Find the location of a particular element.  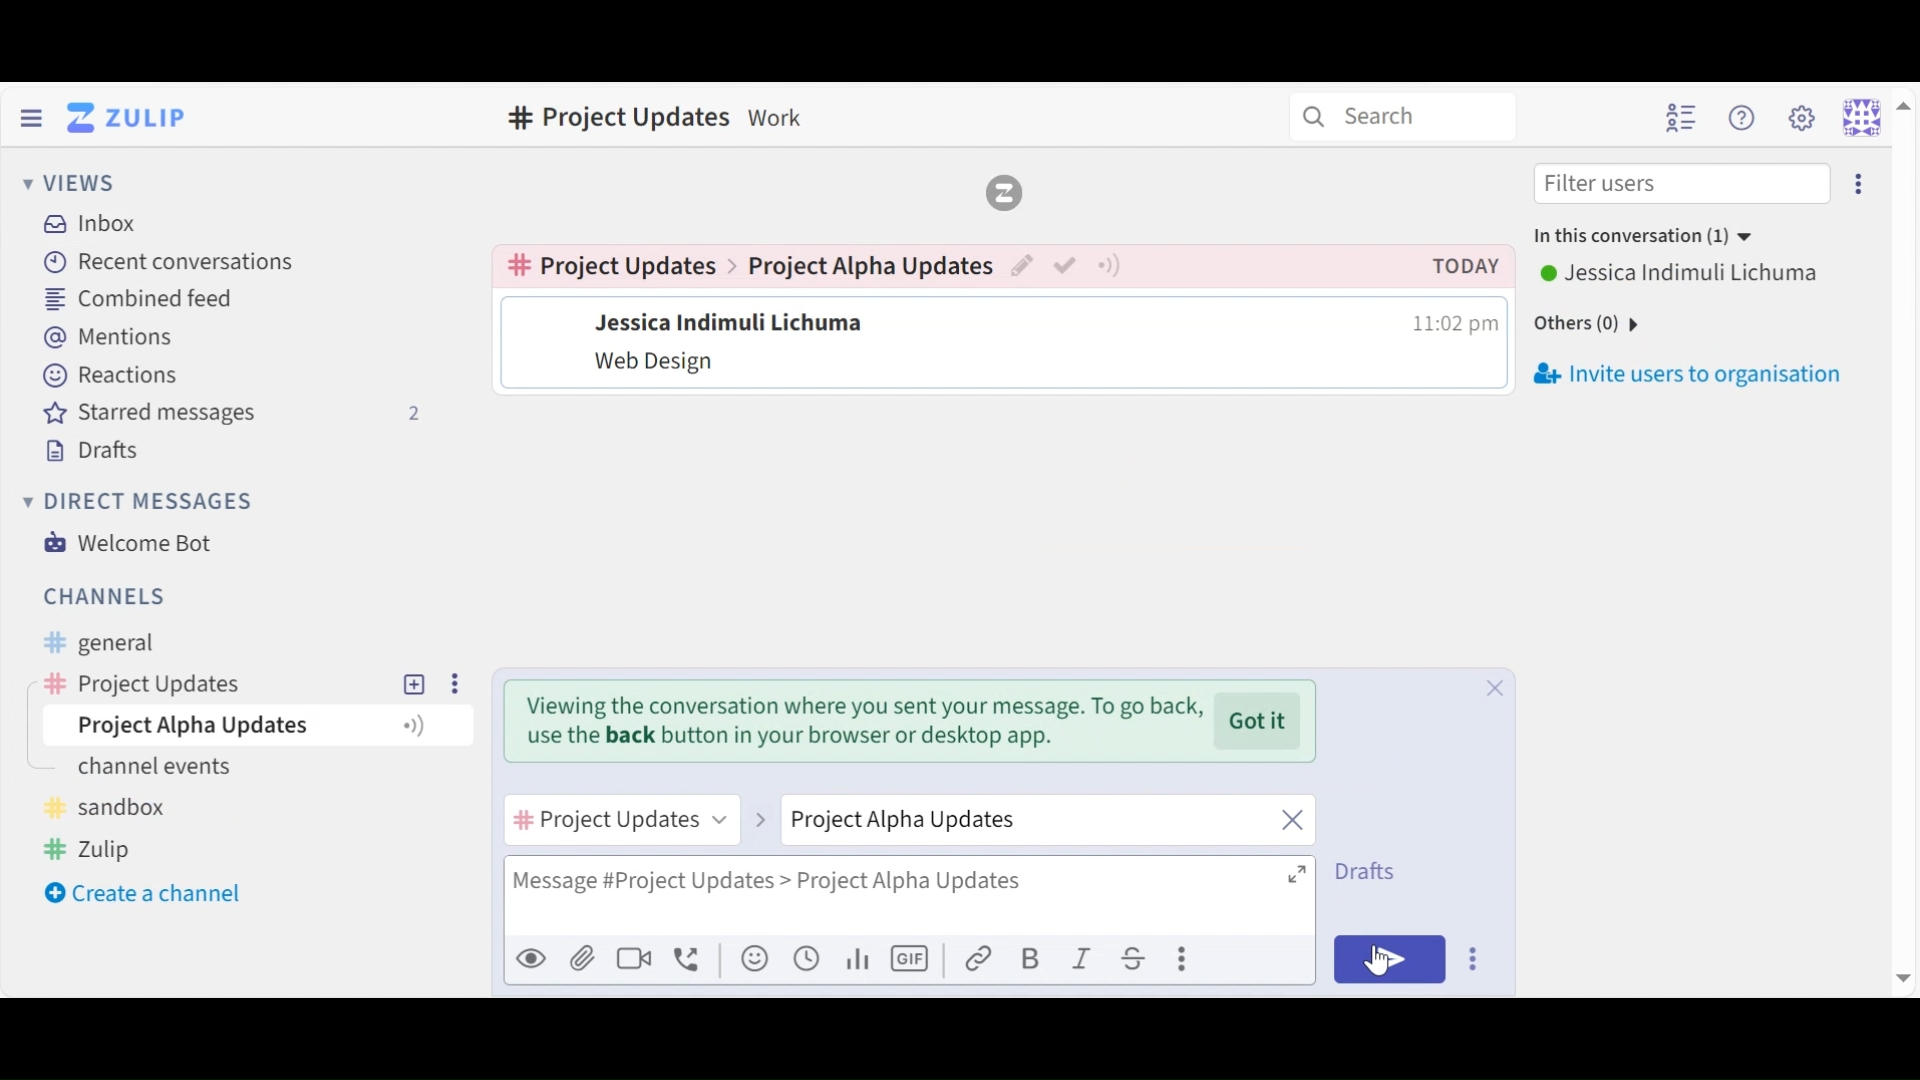

Channel is located at coordinates (615, 121).